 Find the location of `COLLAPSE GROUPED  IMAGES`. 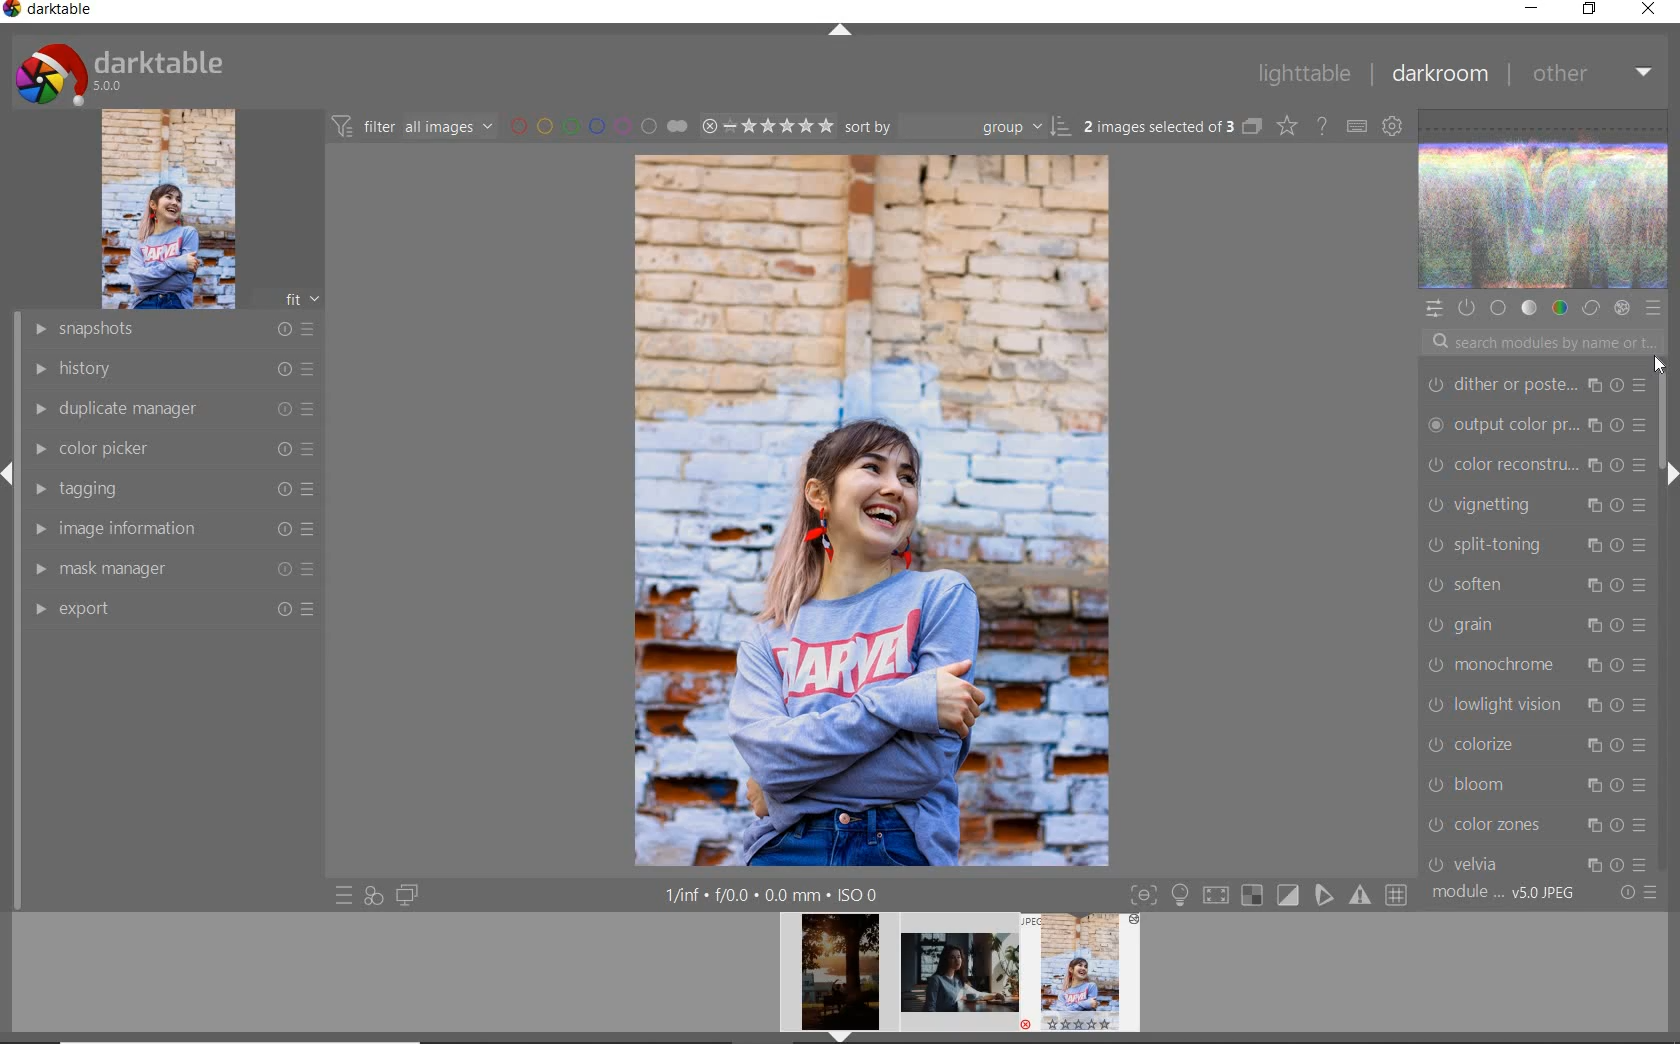

COLLAPSE GROUPED  IMAGES is located at coordinates (1252, 125).